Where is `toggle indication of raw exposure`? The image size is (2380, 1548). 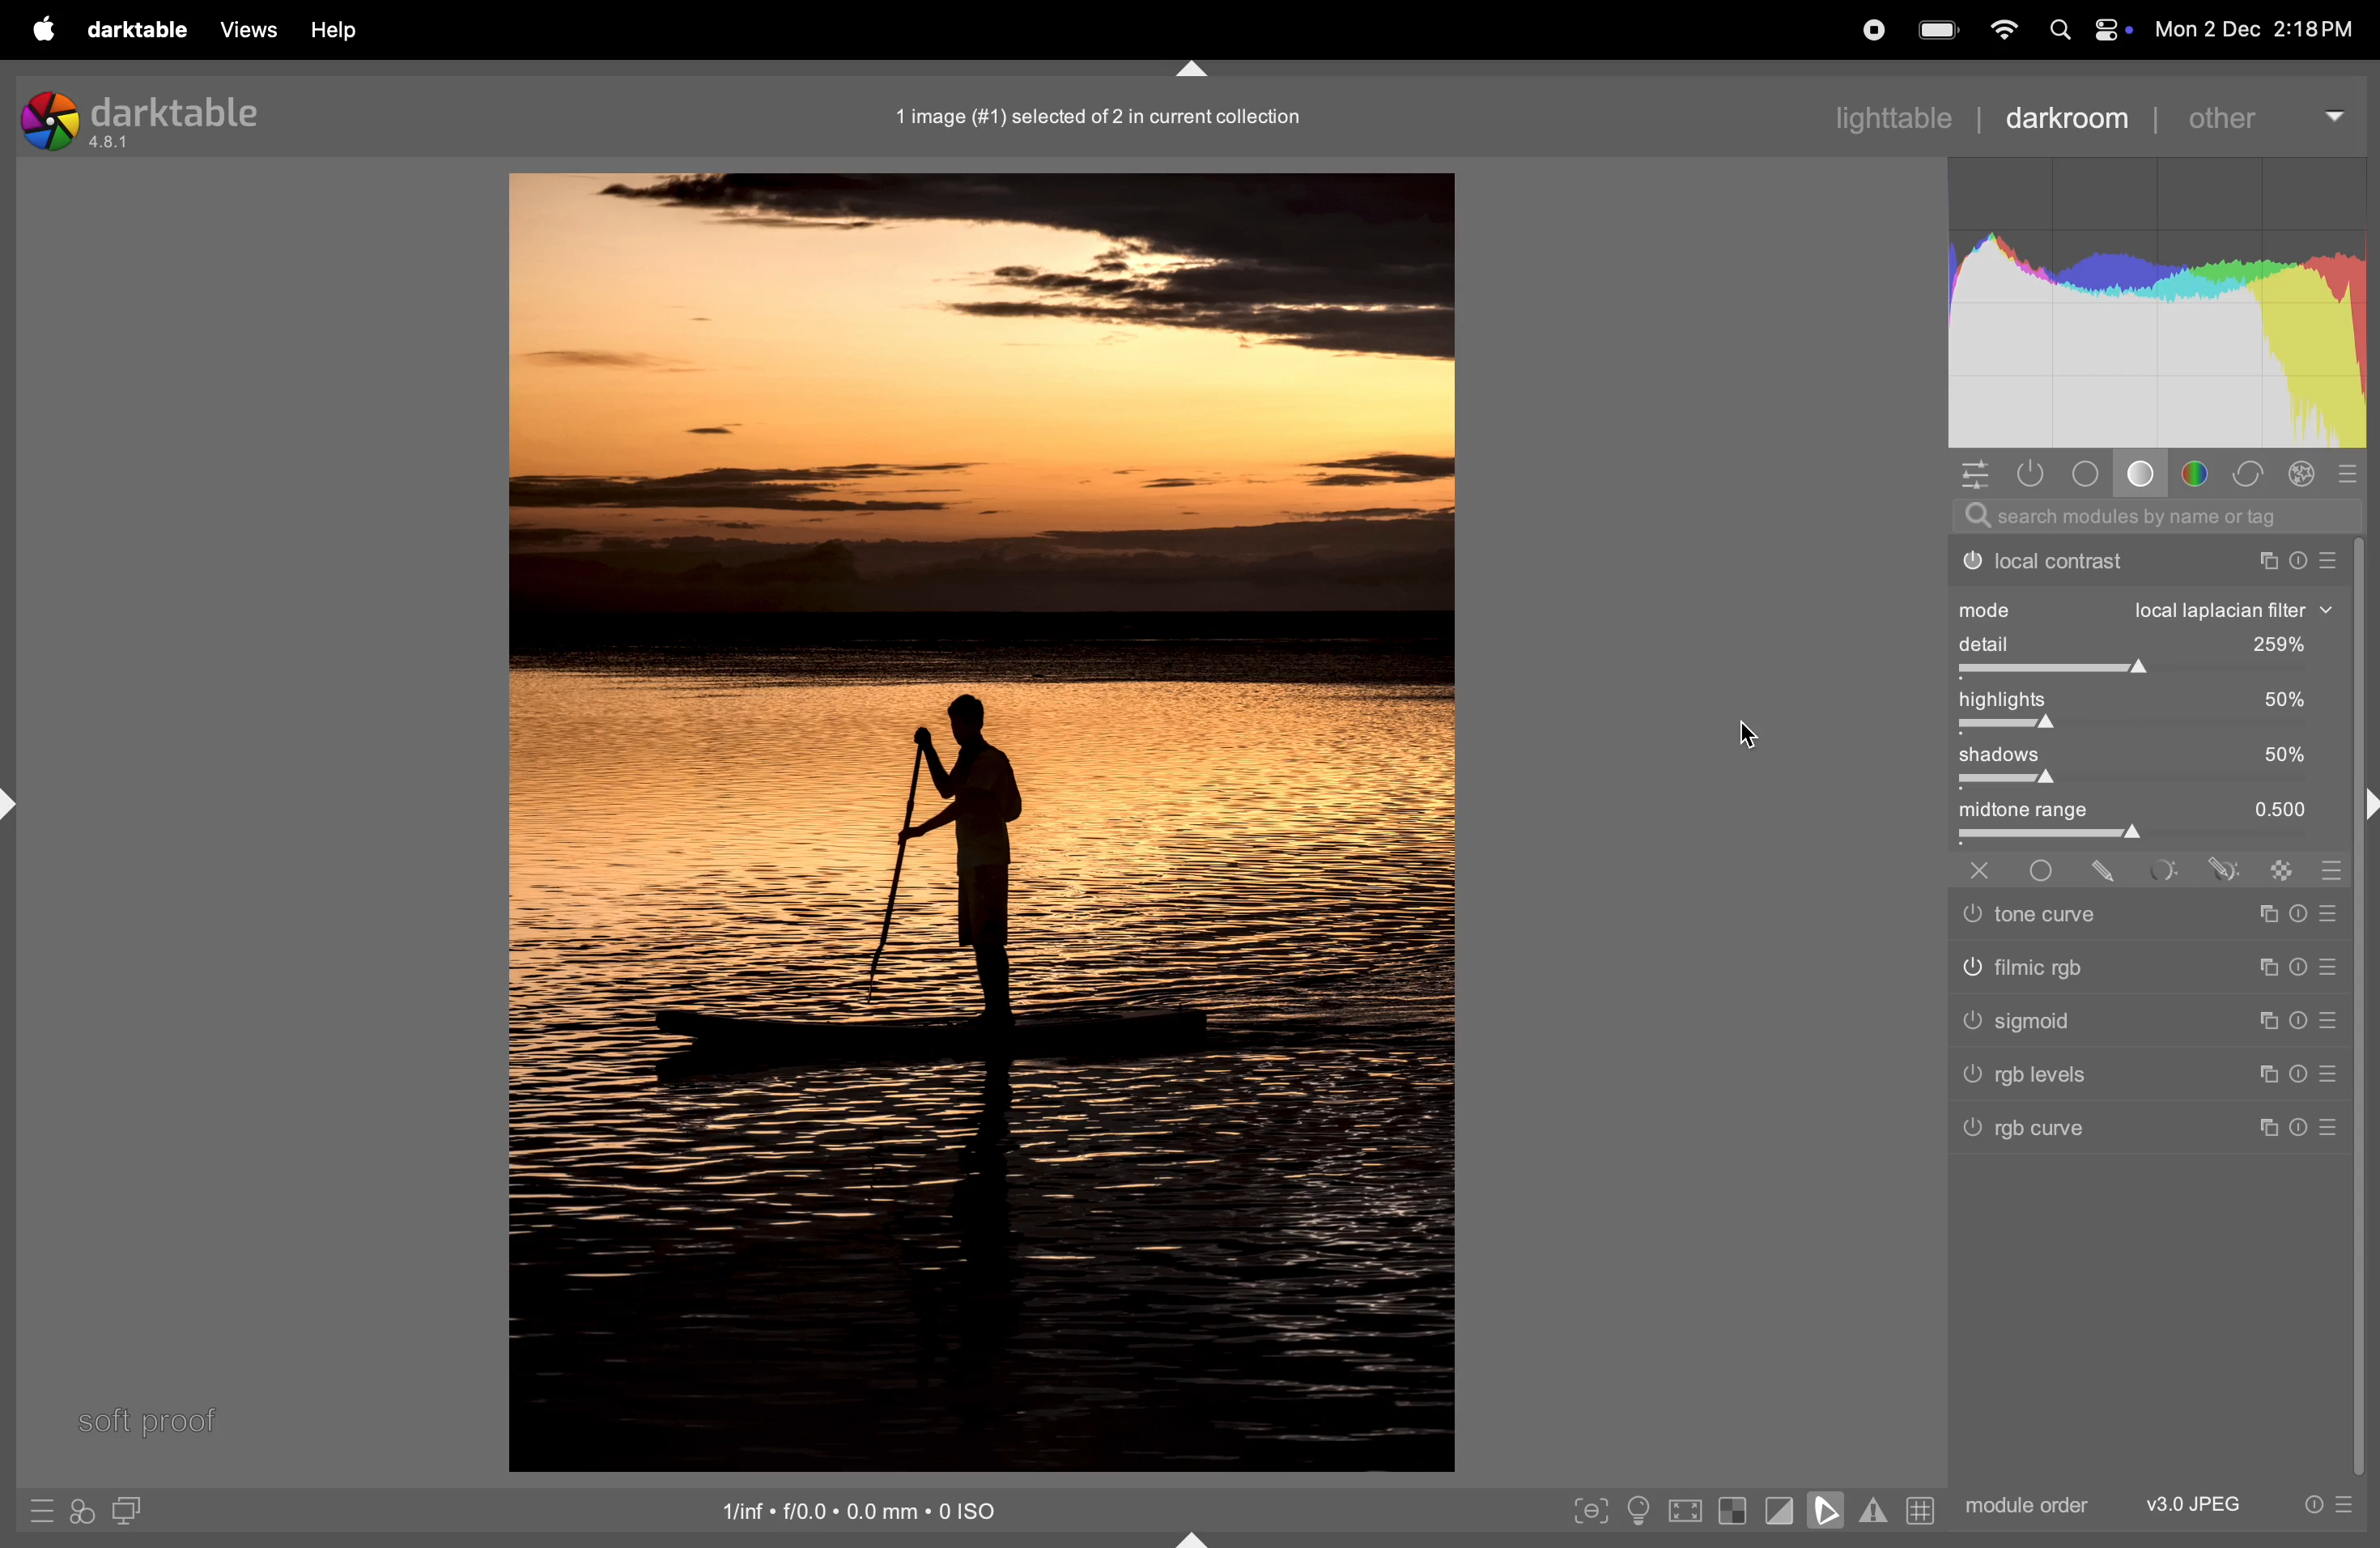 toggle indication of raw exposure is located at coordinates (1735, 1510).